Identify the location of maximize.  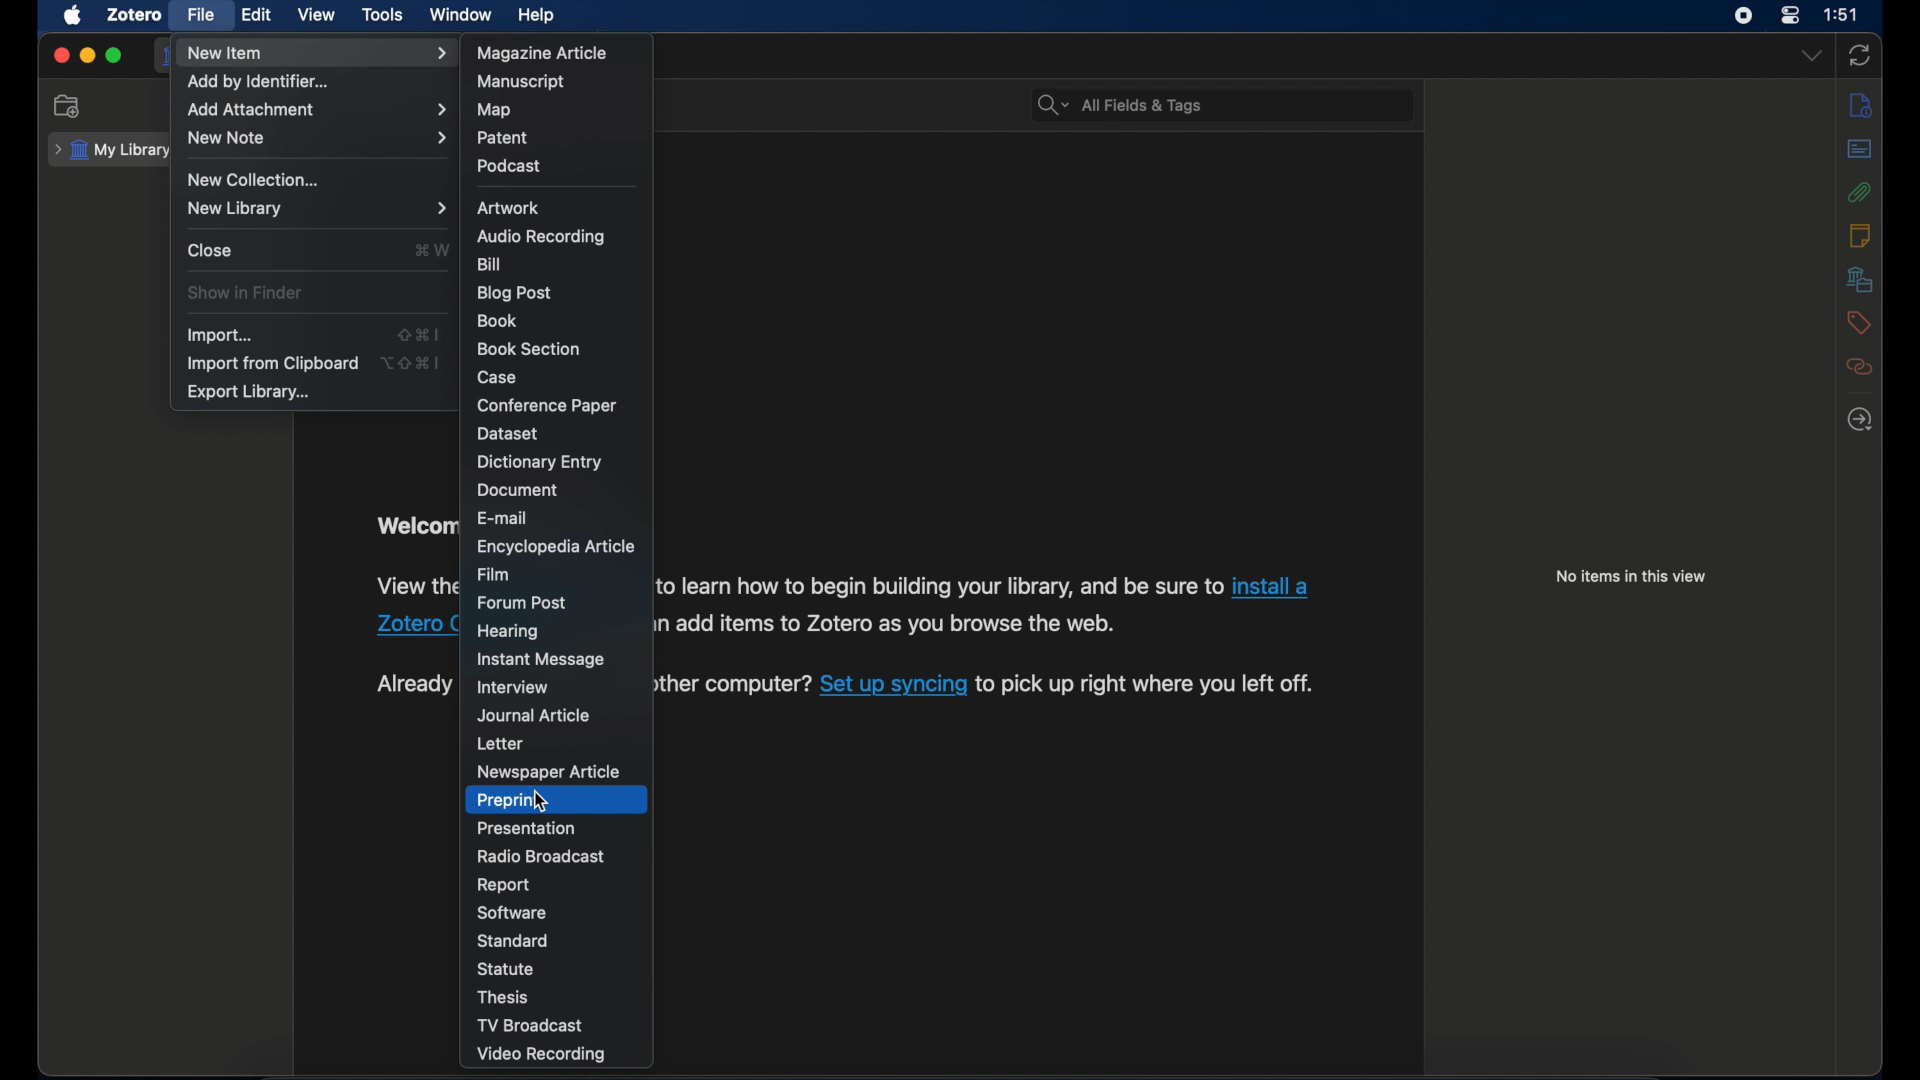
(114, 57).